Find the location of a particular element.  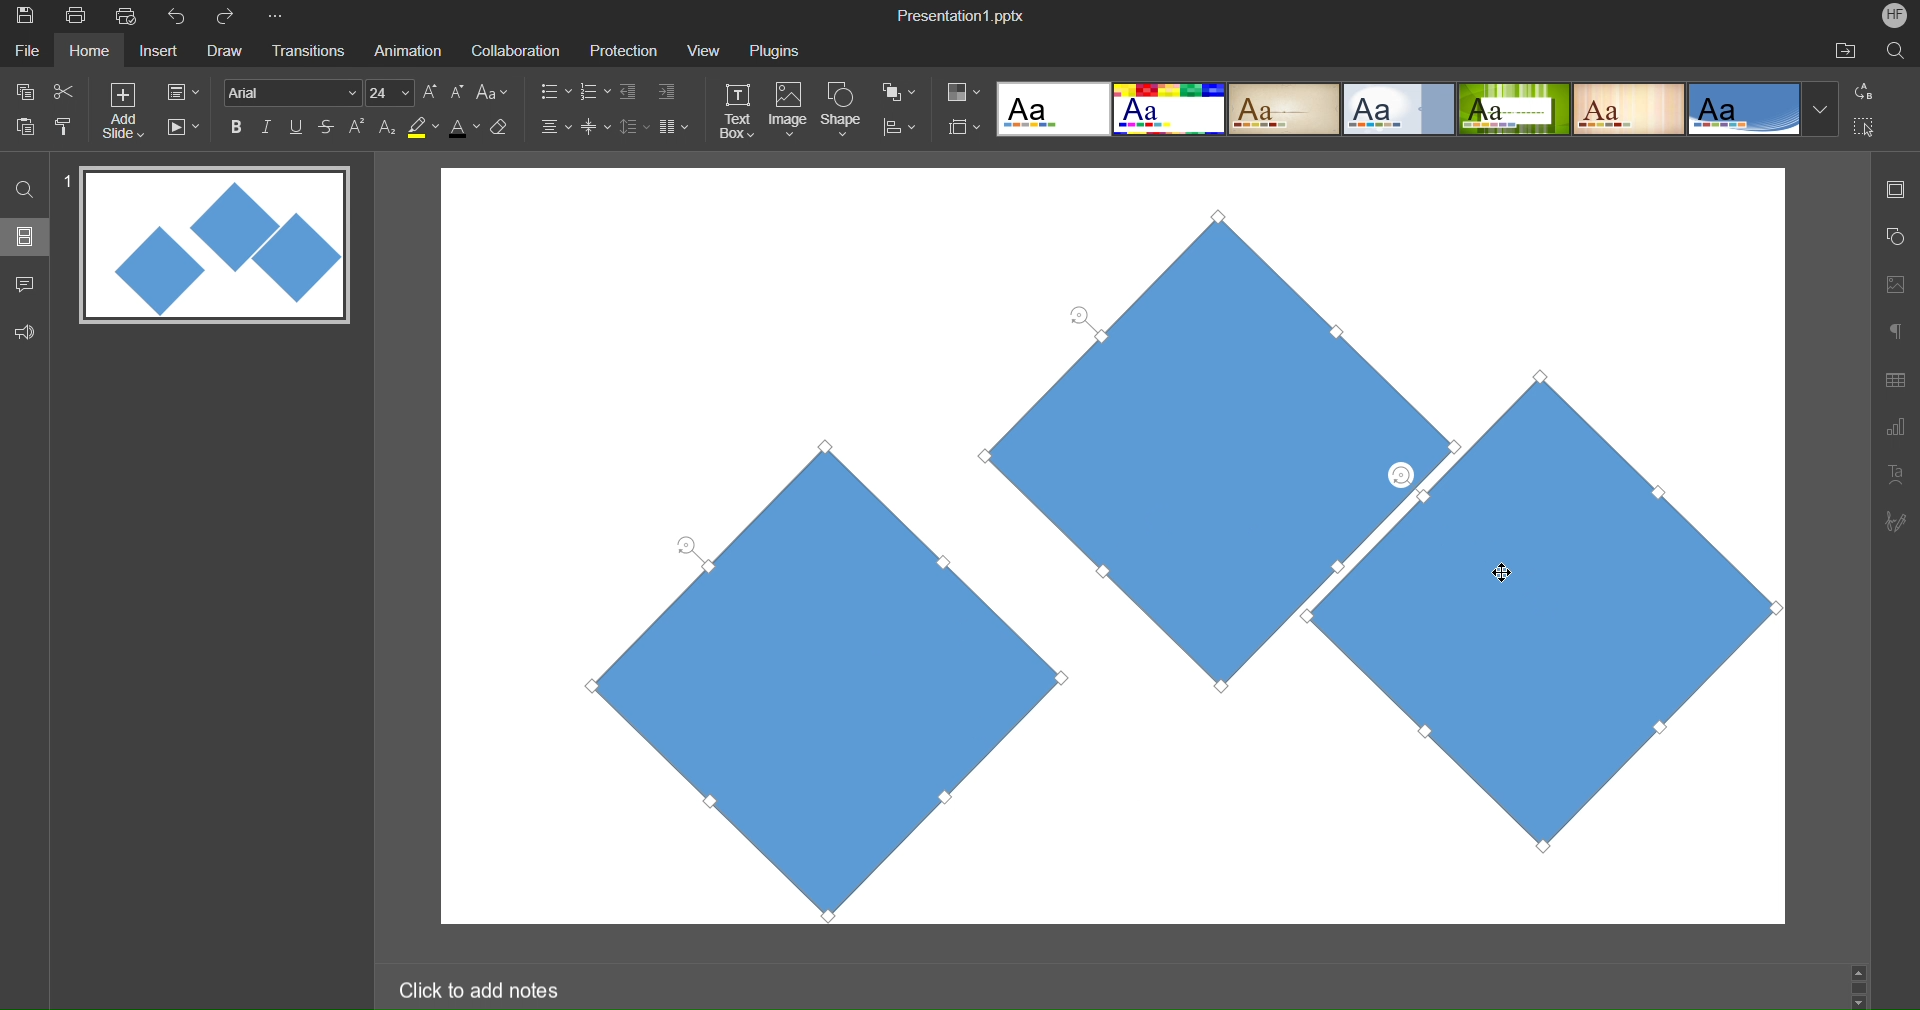

Shape 1 (selected) is located at coordinates (803, 677).